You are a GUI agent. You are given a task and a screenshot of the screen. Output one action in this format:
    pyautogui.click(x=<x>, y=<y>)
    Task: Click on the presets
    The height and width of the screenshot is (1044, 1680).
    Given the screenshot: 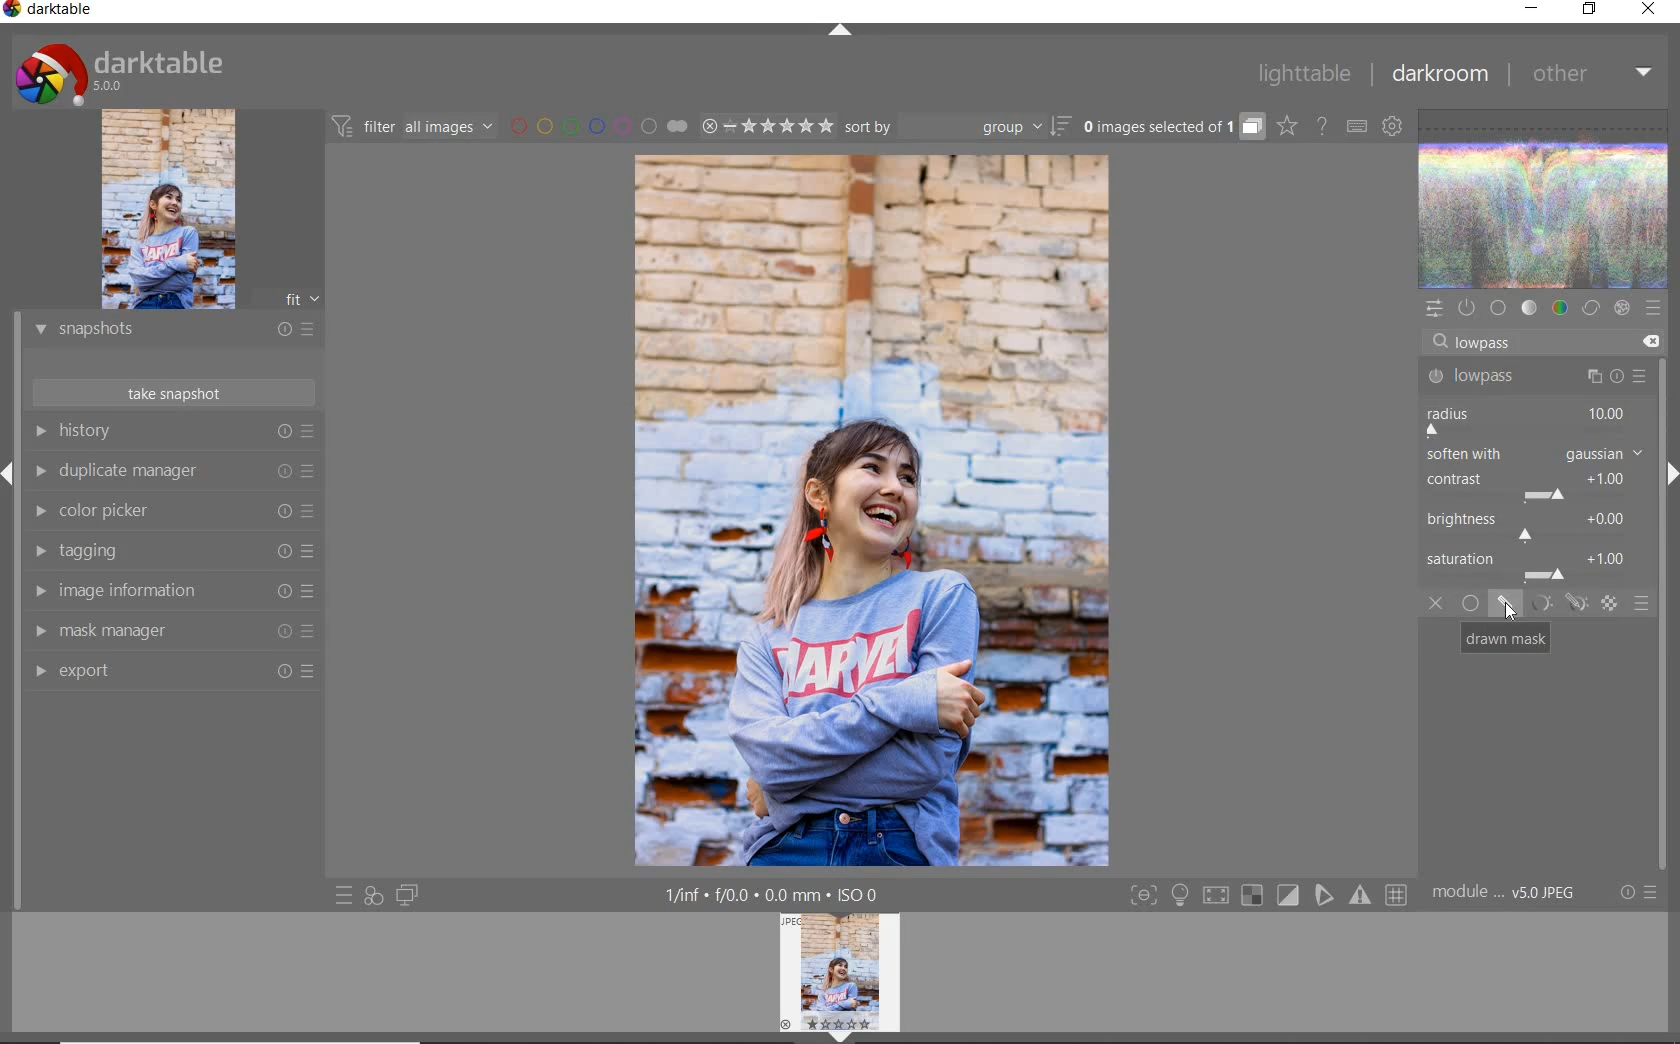 What is the action you would take?
    pyautogui.click(x=1653, y=308)
    